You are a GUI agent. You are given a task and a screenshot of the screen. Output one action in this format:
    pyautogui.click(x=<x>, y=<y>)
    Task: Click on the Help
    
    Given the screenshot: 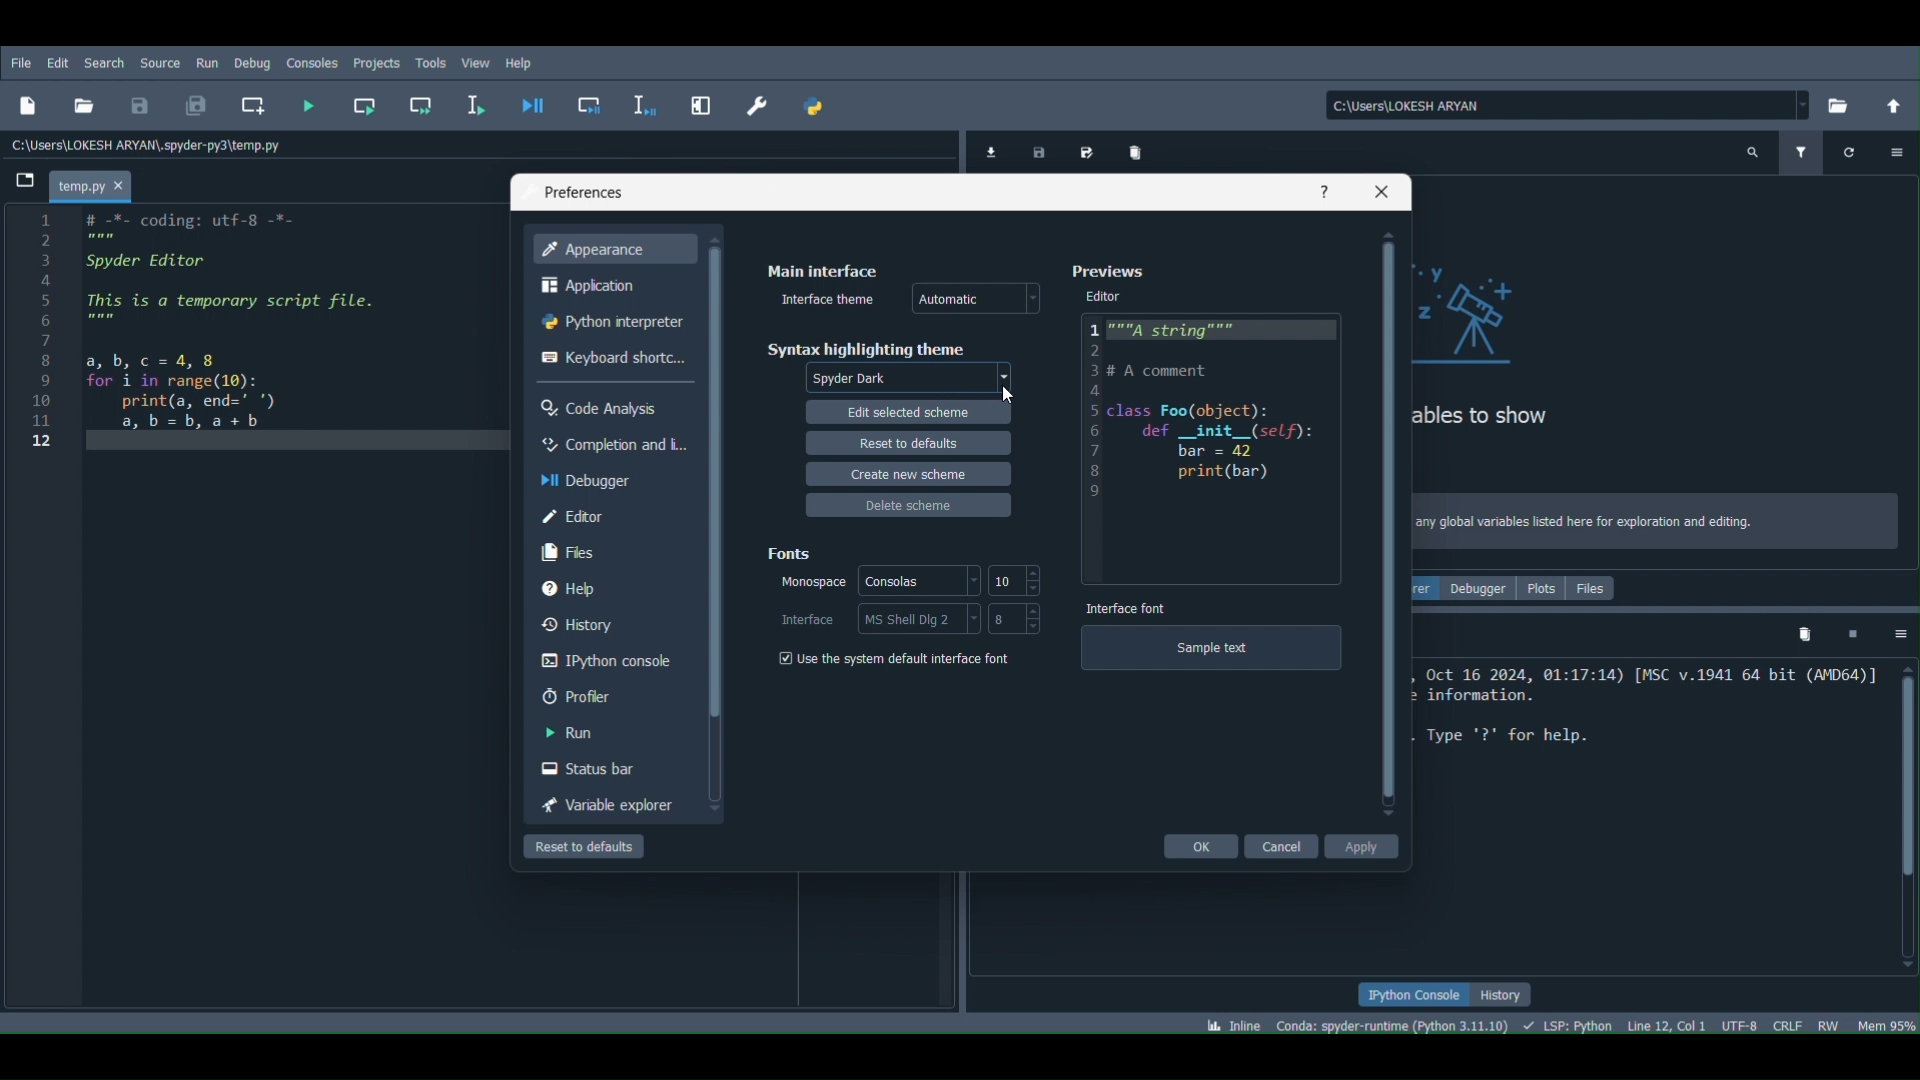 What is the action you would take?
    pyautogui.click(x=614, y=586)
    